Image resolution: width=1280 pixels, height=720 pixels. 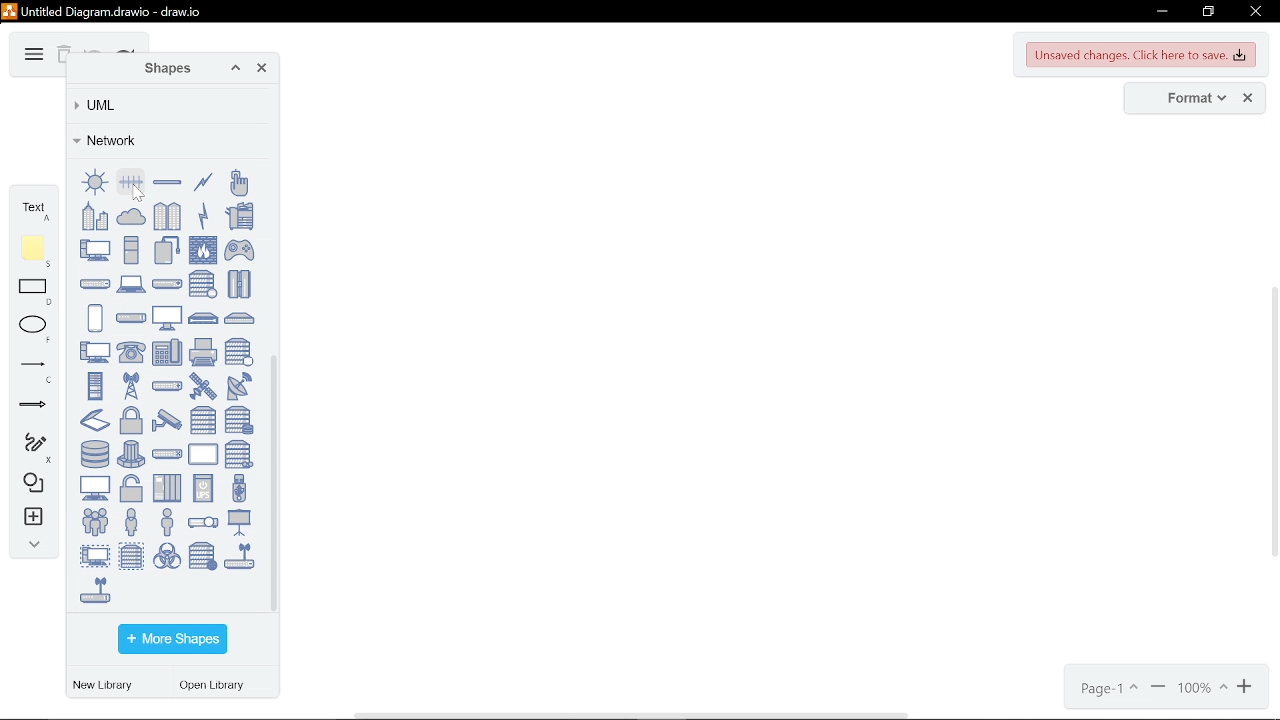 I want to click on gamepad, so click(x=240, y=250).